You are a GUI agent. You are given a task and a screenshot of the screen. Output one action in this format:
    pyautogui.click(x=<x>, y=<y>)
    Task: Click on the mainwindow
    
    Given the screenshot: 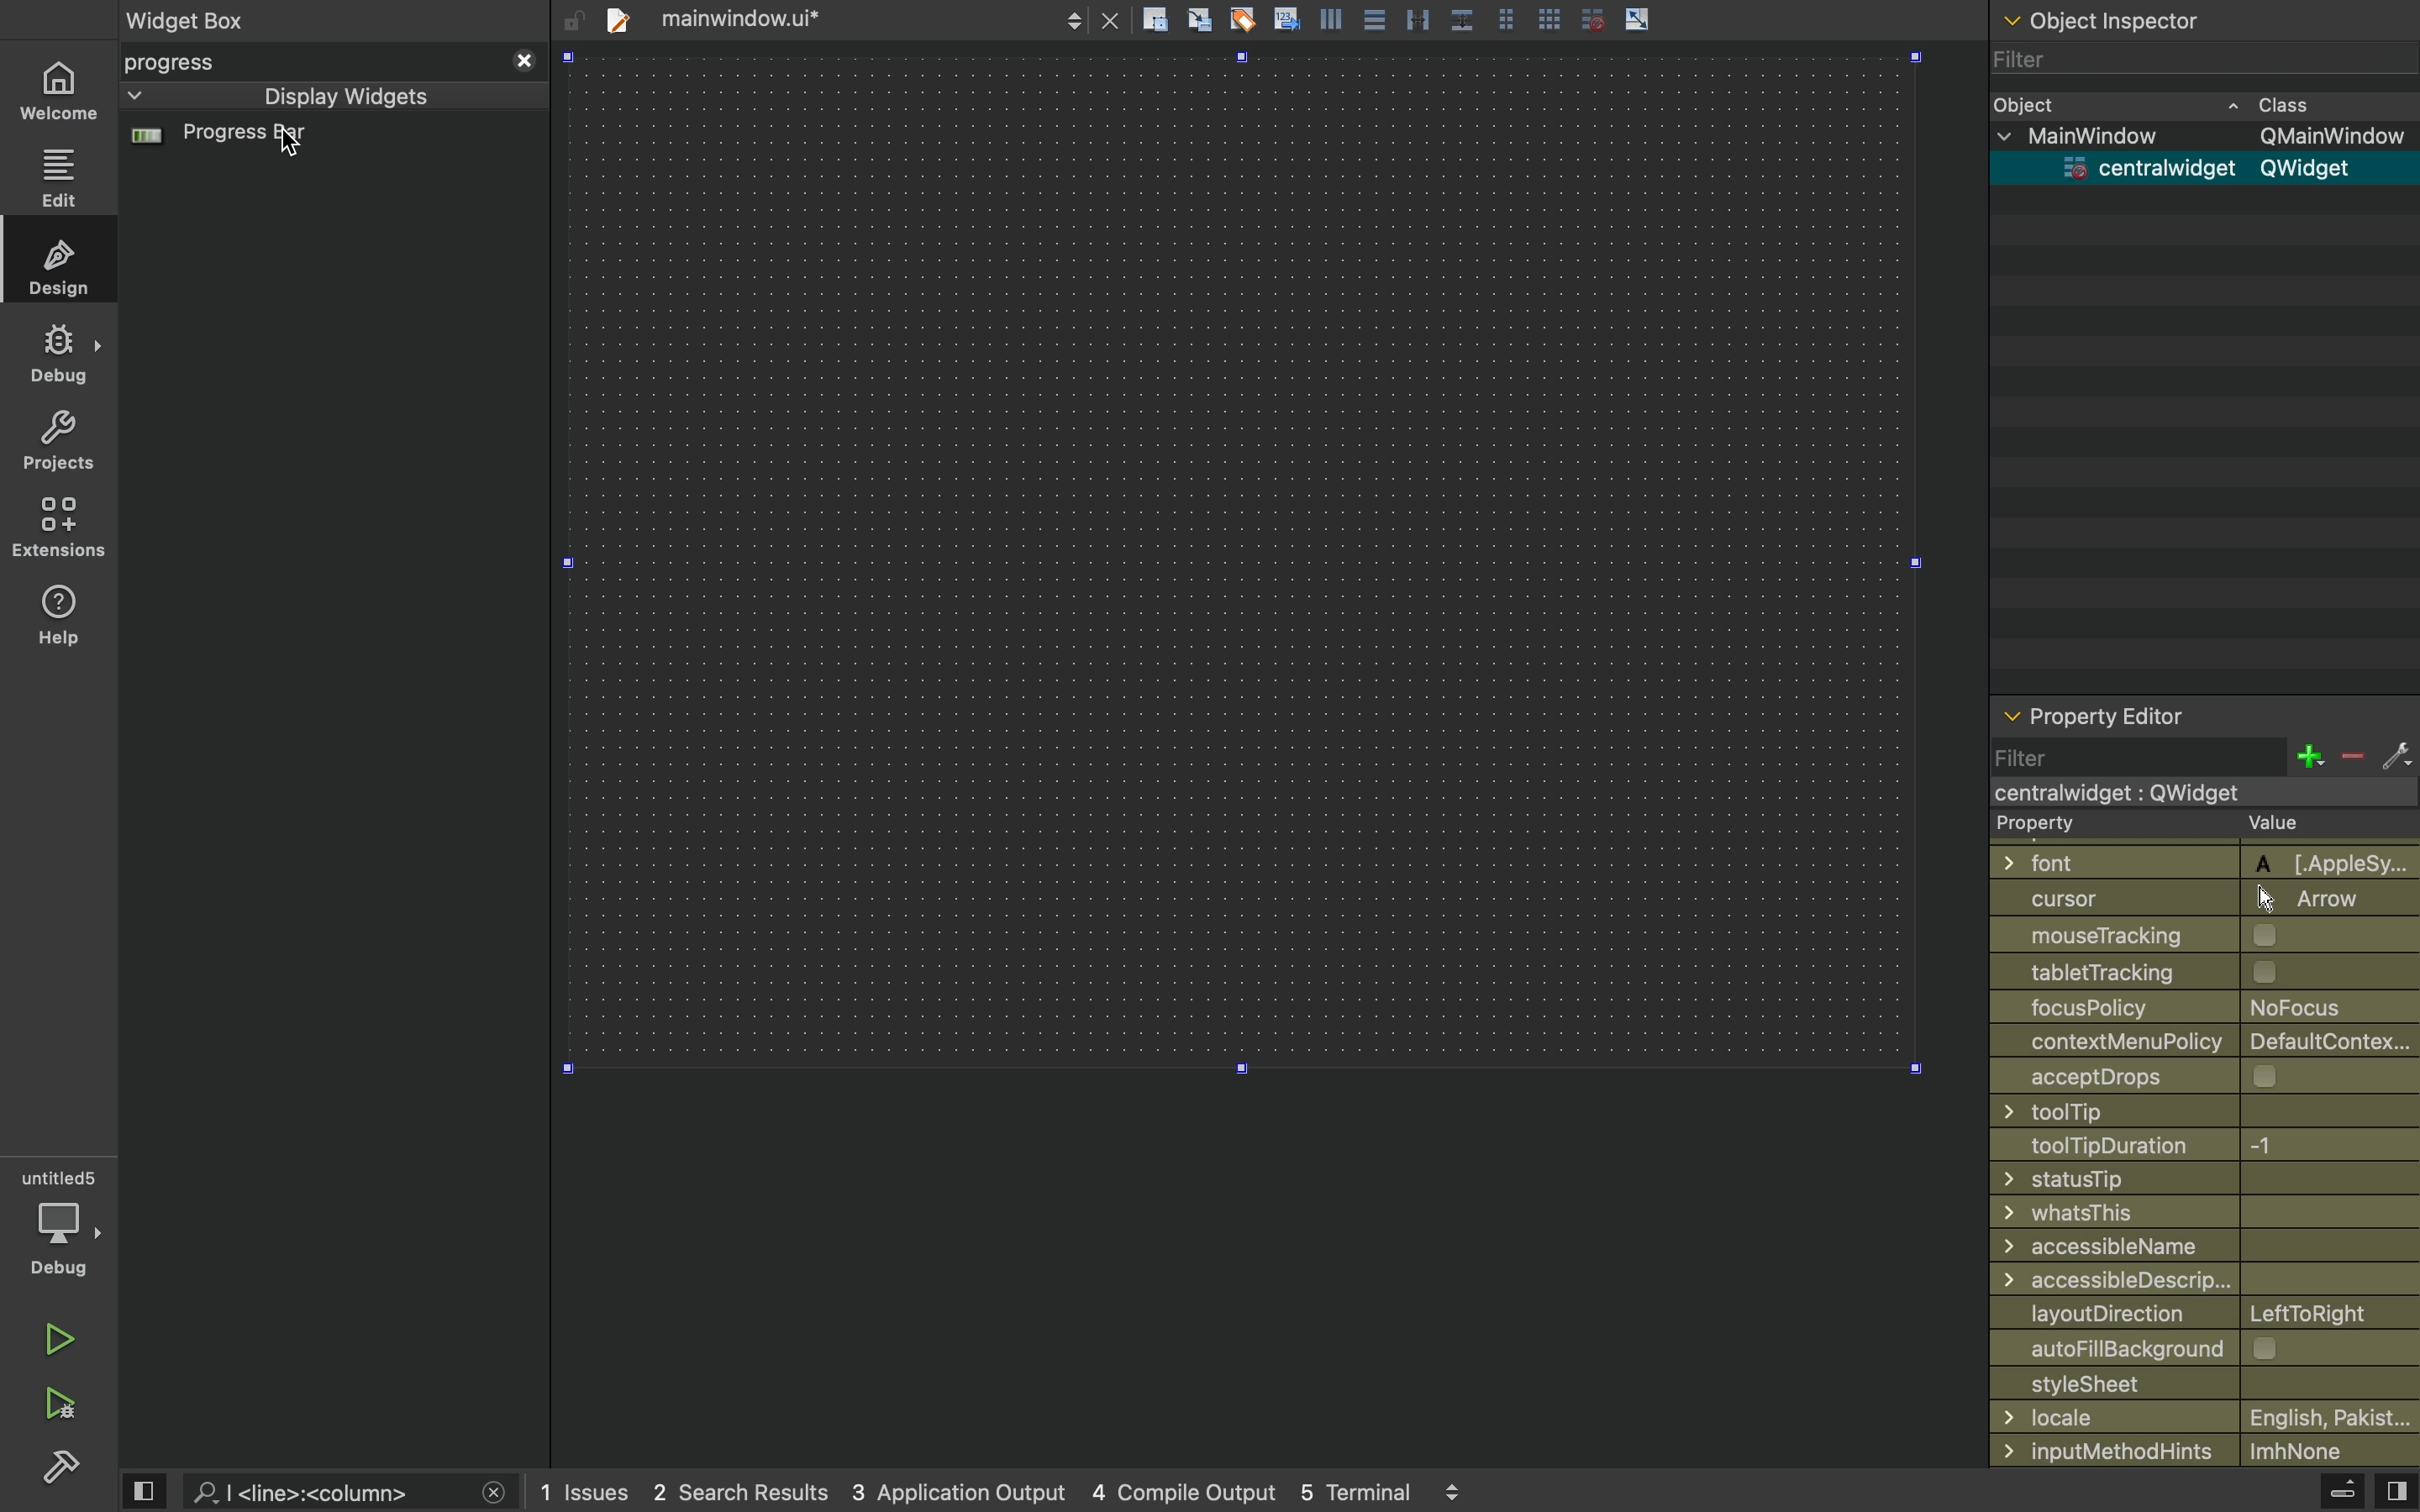 What is the action you would take?
    pyautogui.click(x=2209, y=135)
    